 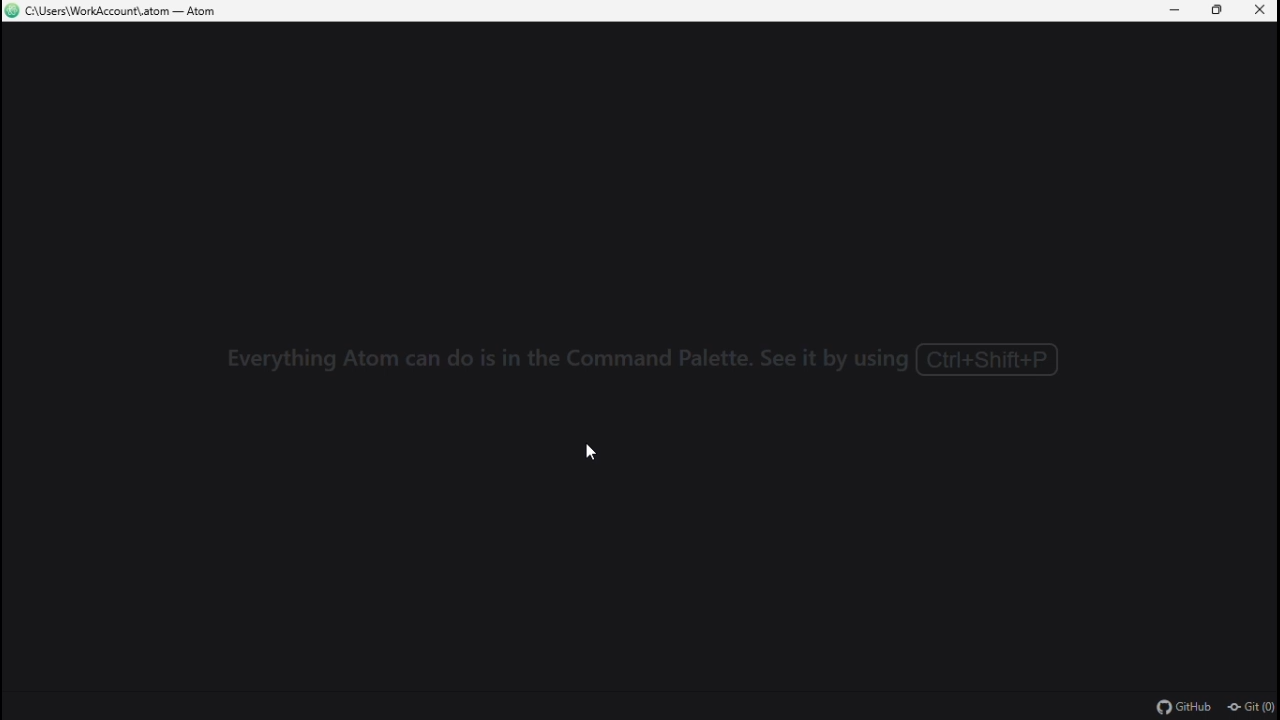 I want to click on Restore, so click(x=1219, y=12).